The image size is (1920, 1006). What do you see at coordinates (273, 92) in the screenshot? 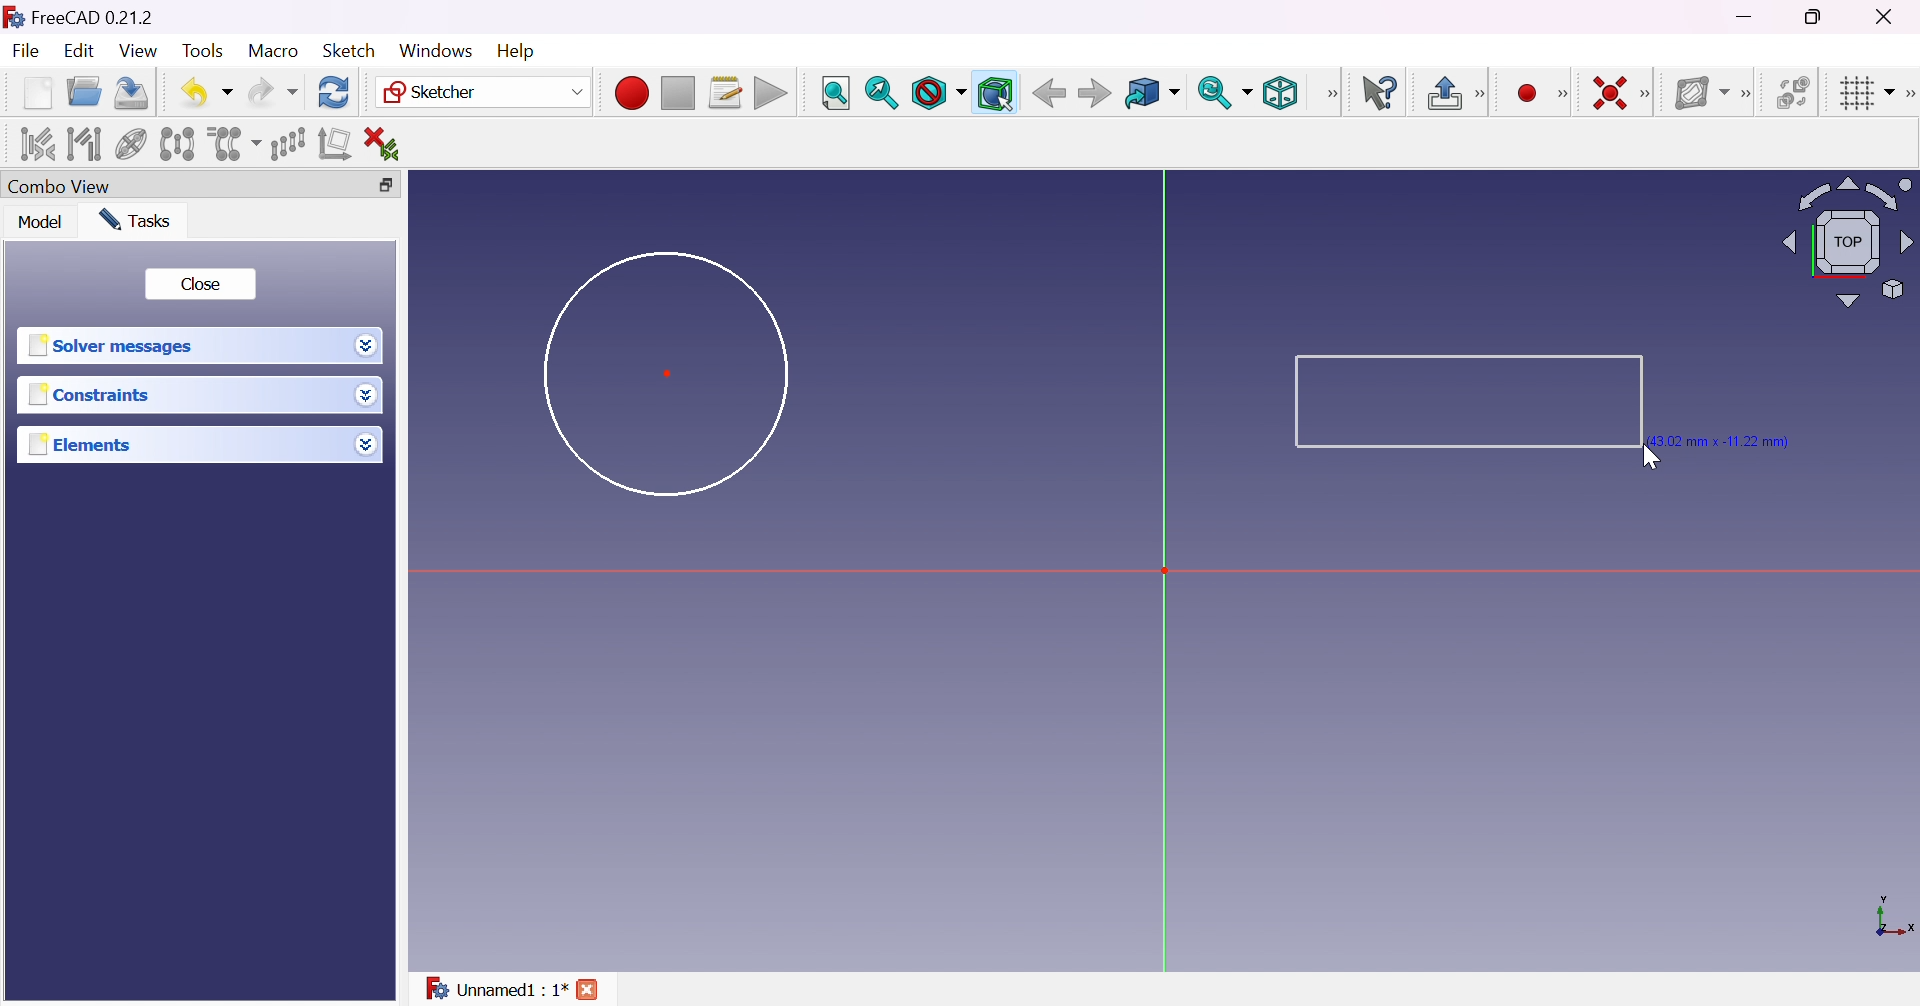
I see `Redo` at bounding box center [273, 92].